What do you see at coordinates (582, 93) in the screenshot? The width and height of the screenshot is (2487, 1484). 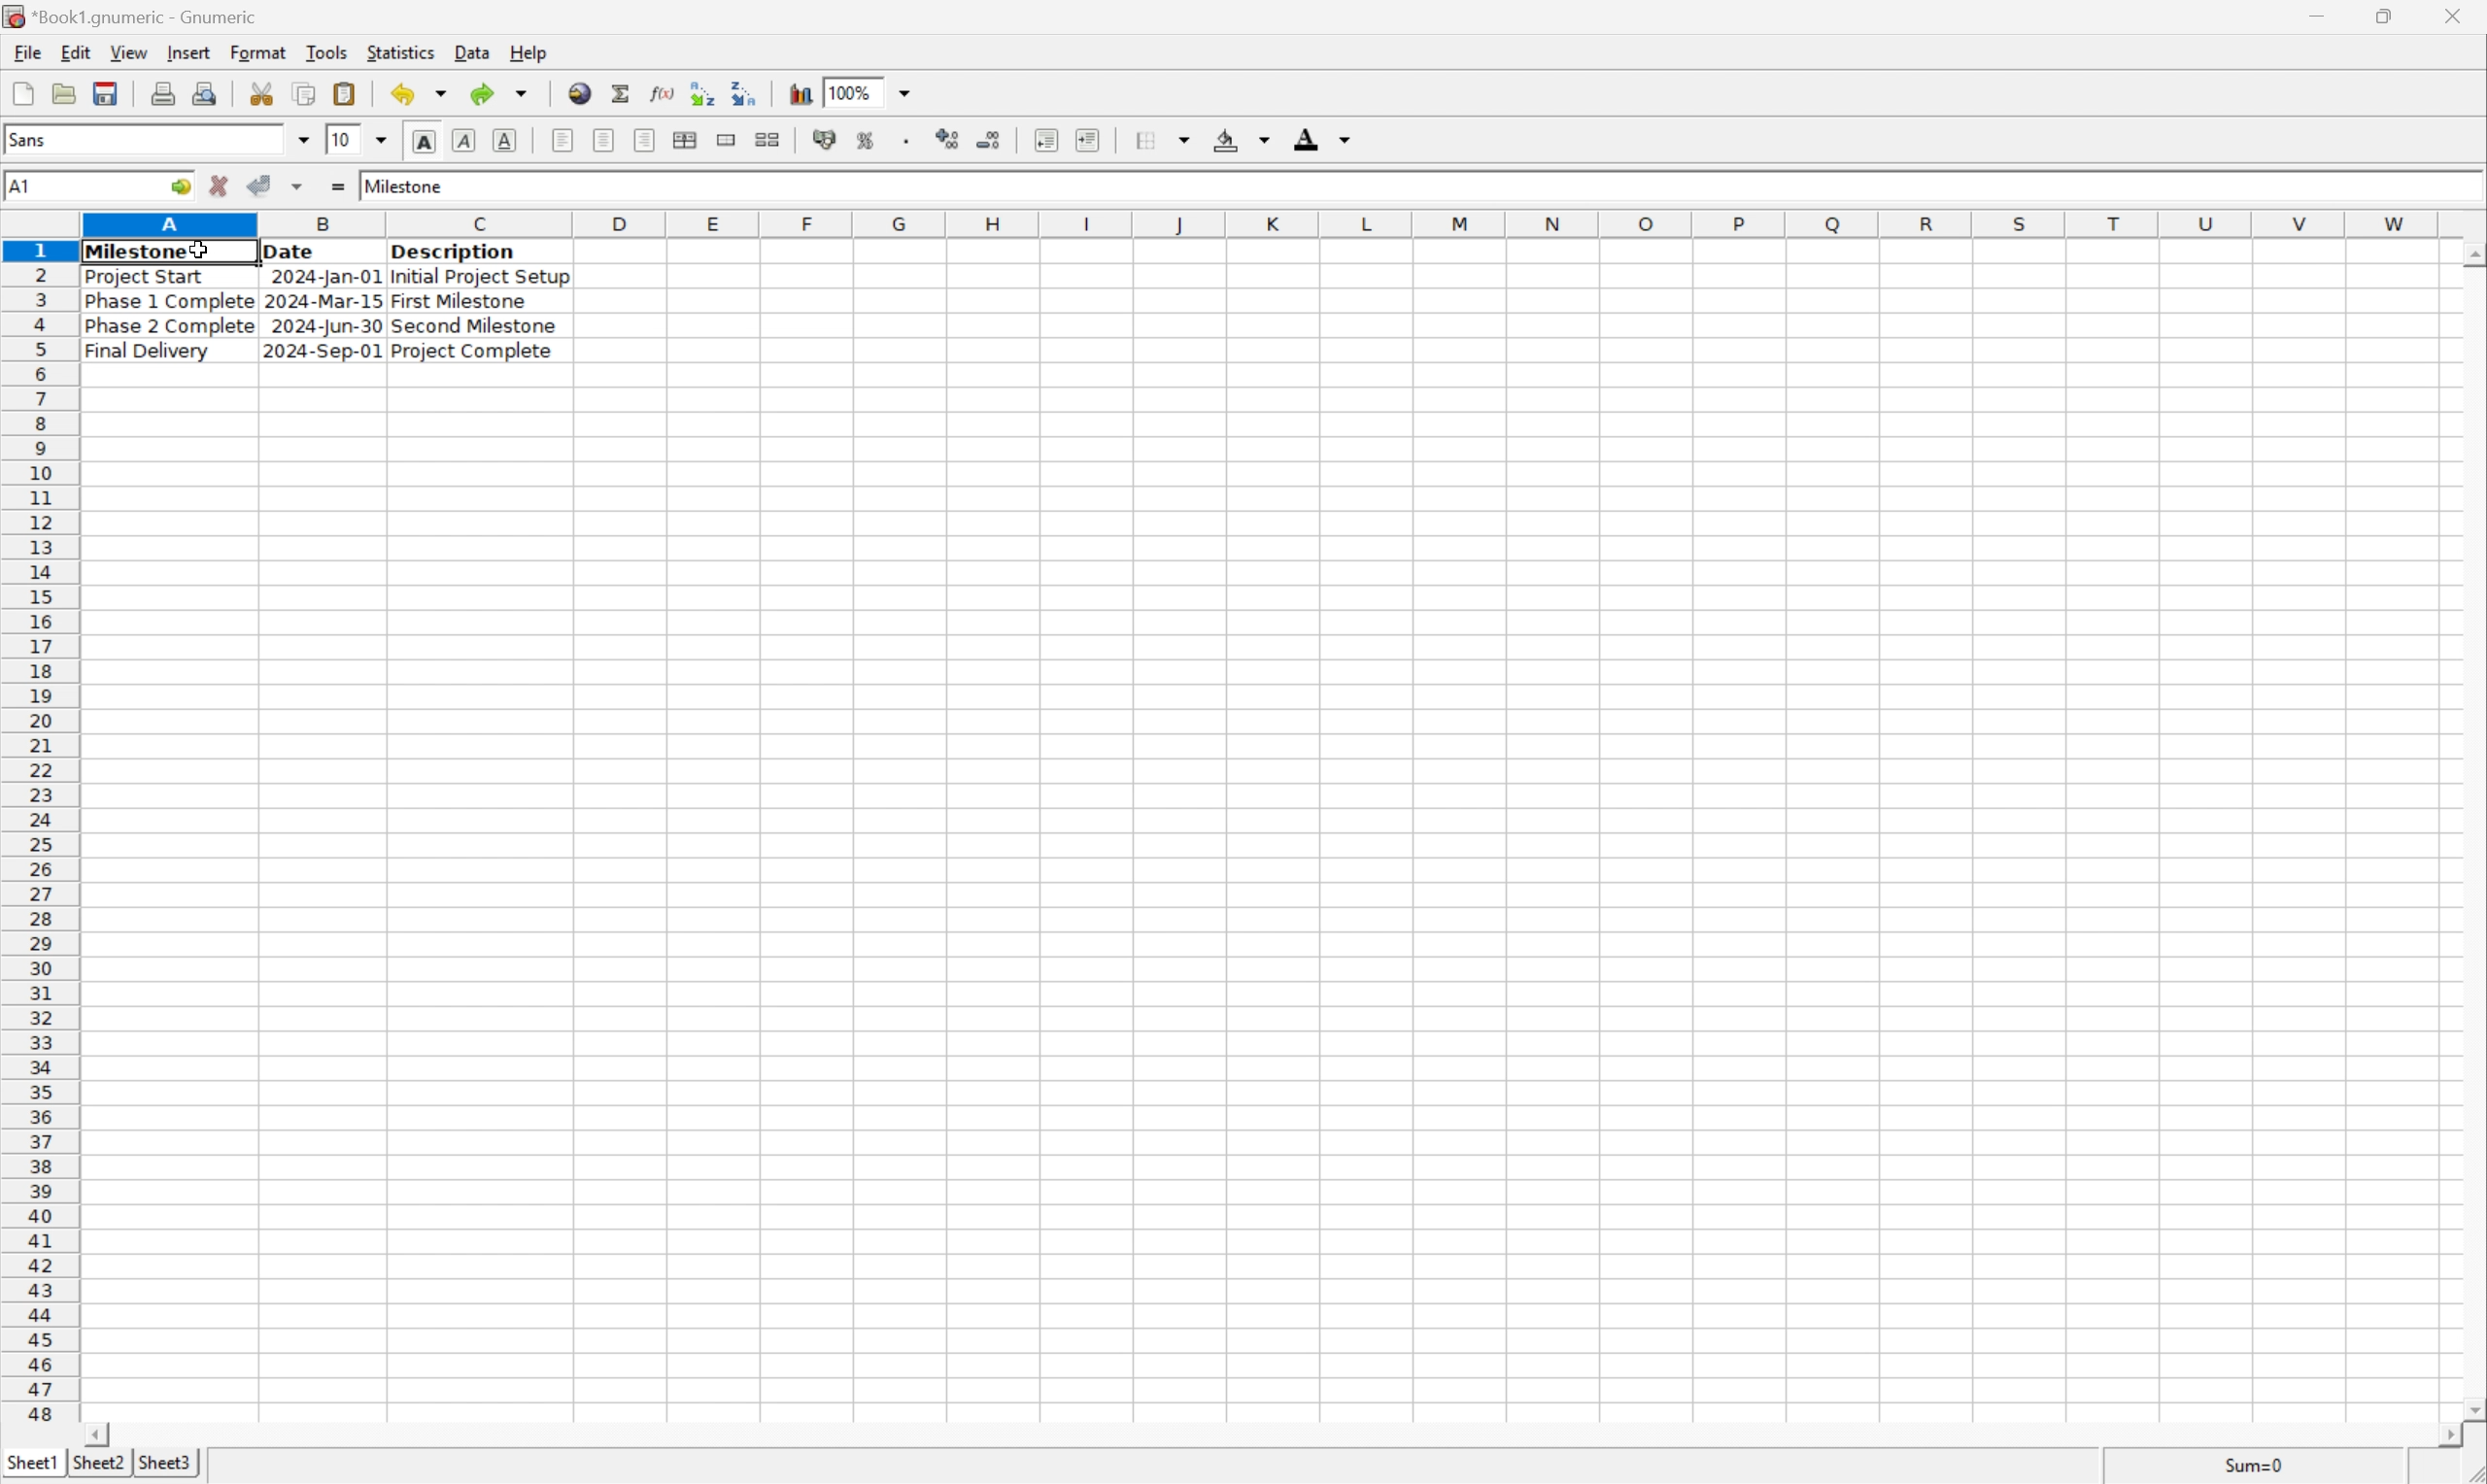 I see `insert a hyperlink` at bounding box center [582, 93].